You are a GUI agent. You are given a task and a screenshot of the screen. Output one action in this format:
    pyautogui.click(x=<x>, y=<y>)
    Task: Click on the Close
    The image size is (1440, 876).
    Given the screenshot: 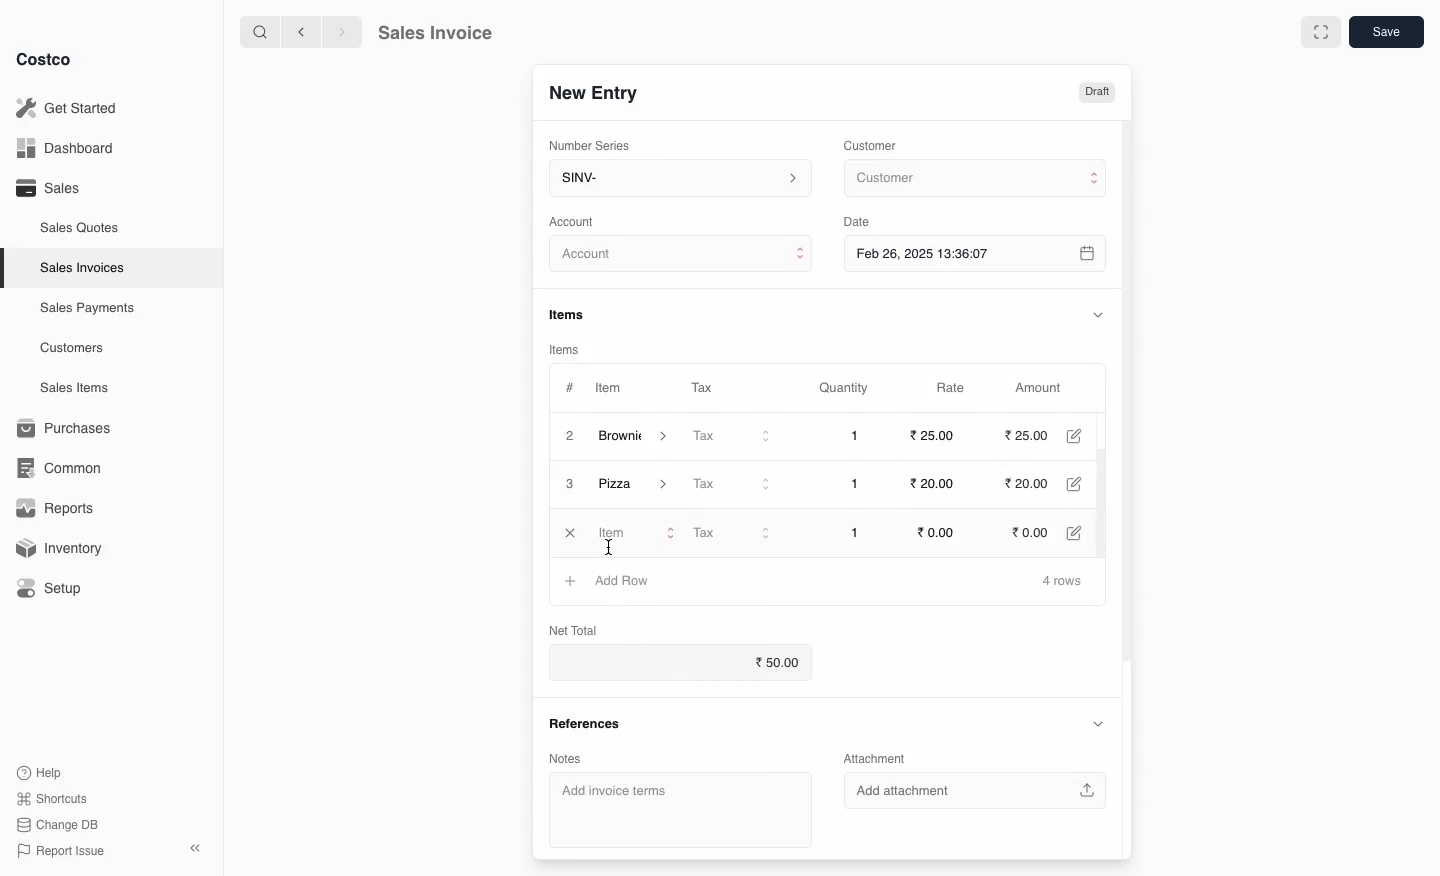 What is the action you would take?
    pyautogui.click(x=571, y=533)
    